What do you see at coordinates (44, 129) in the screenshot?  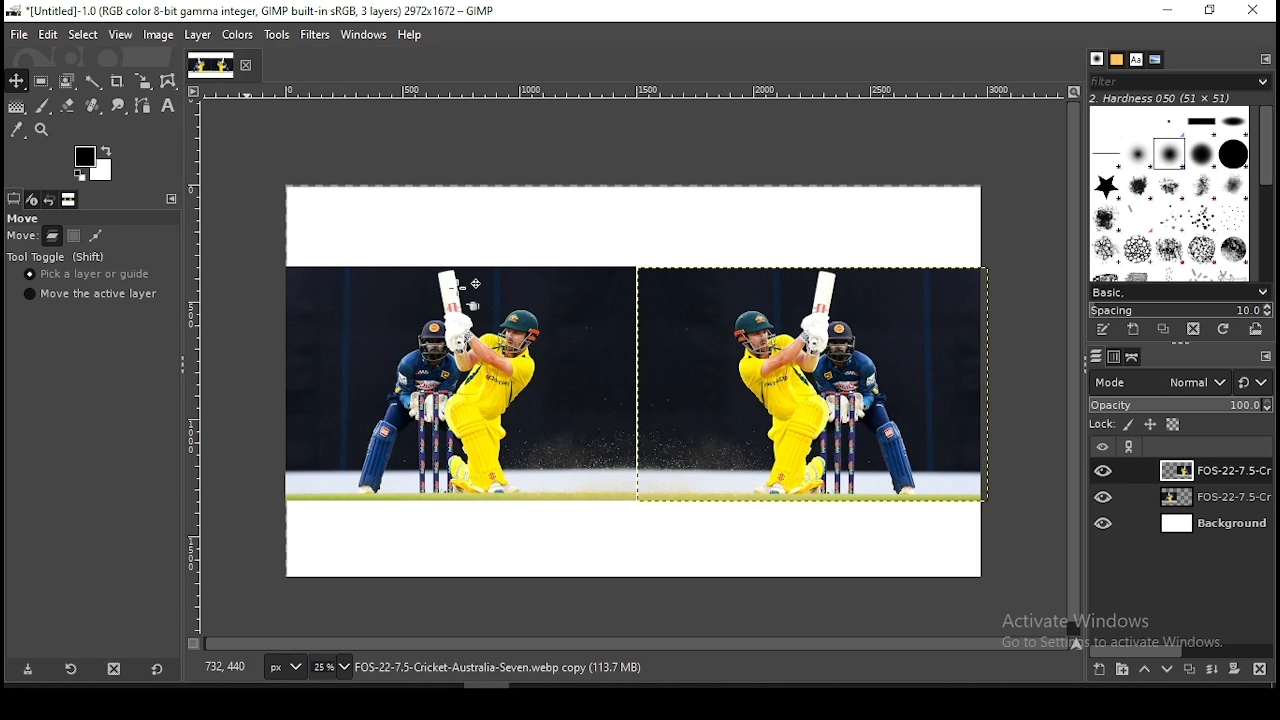 I see `zoom tool` at bounding box center [44, 129].